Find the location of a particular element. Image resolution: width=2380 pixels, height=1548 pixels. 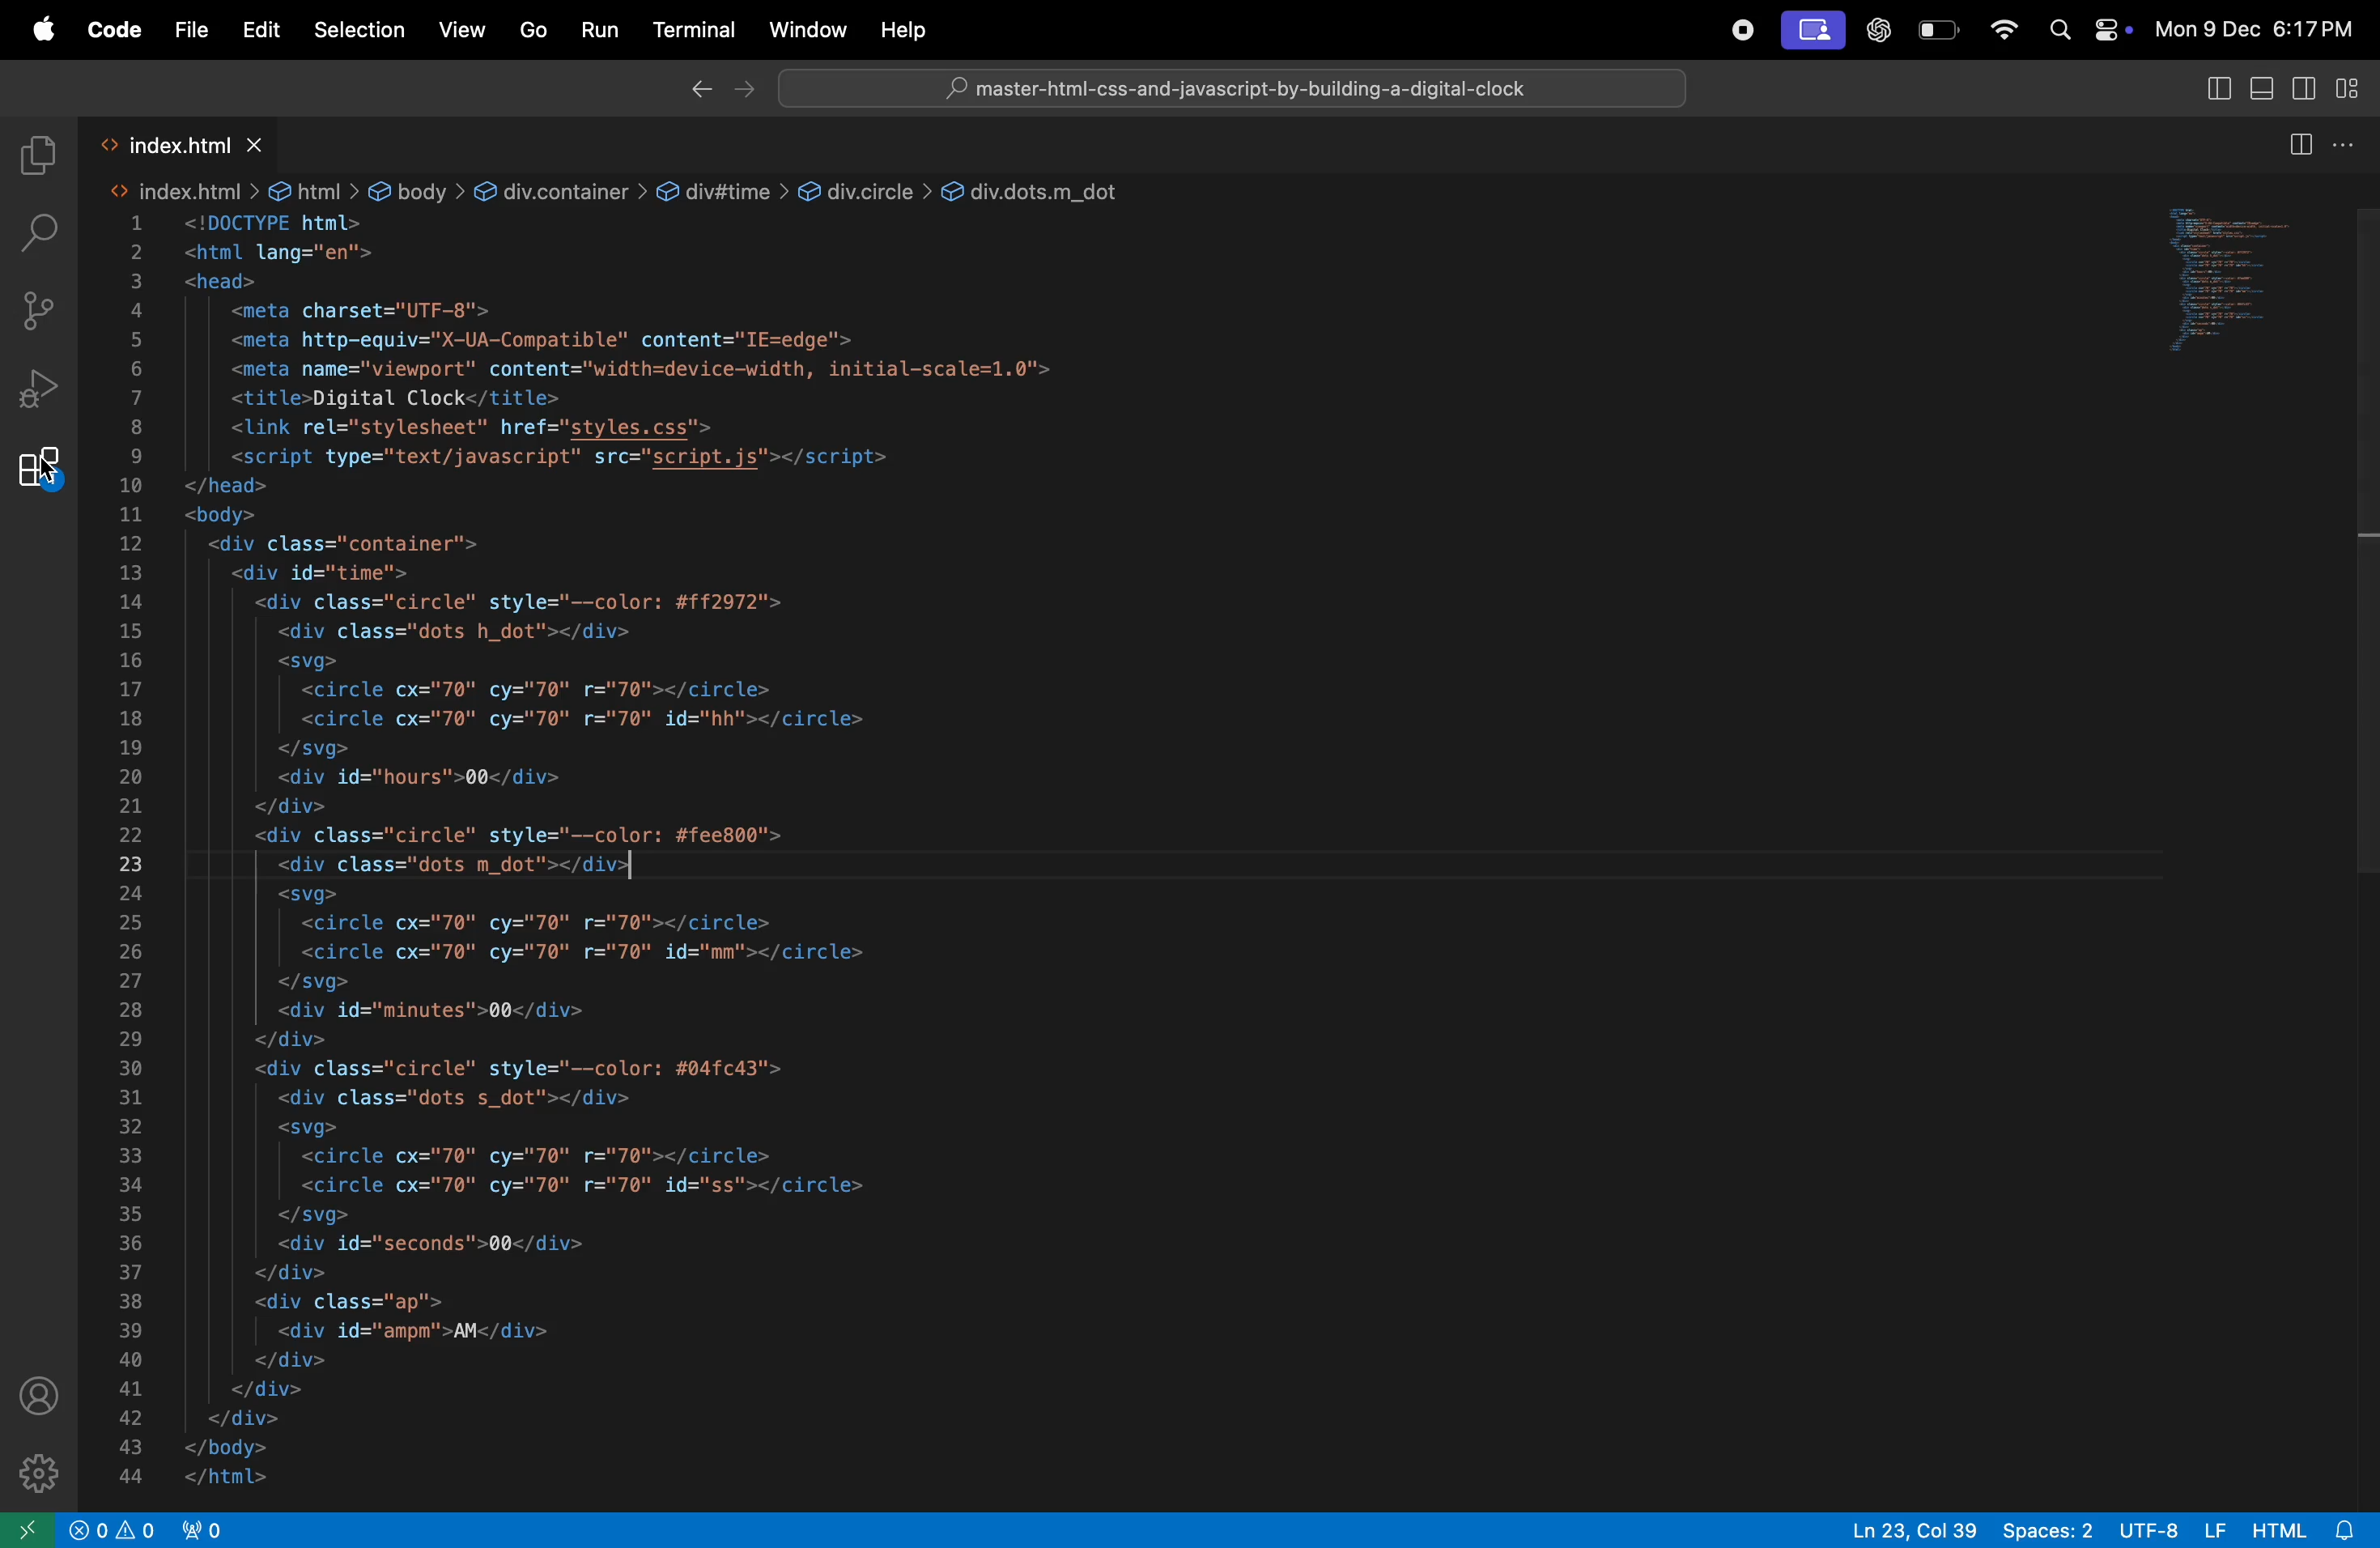

customize layout is located at coordinates (2355, 87).